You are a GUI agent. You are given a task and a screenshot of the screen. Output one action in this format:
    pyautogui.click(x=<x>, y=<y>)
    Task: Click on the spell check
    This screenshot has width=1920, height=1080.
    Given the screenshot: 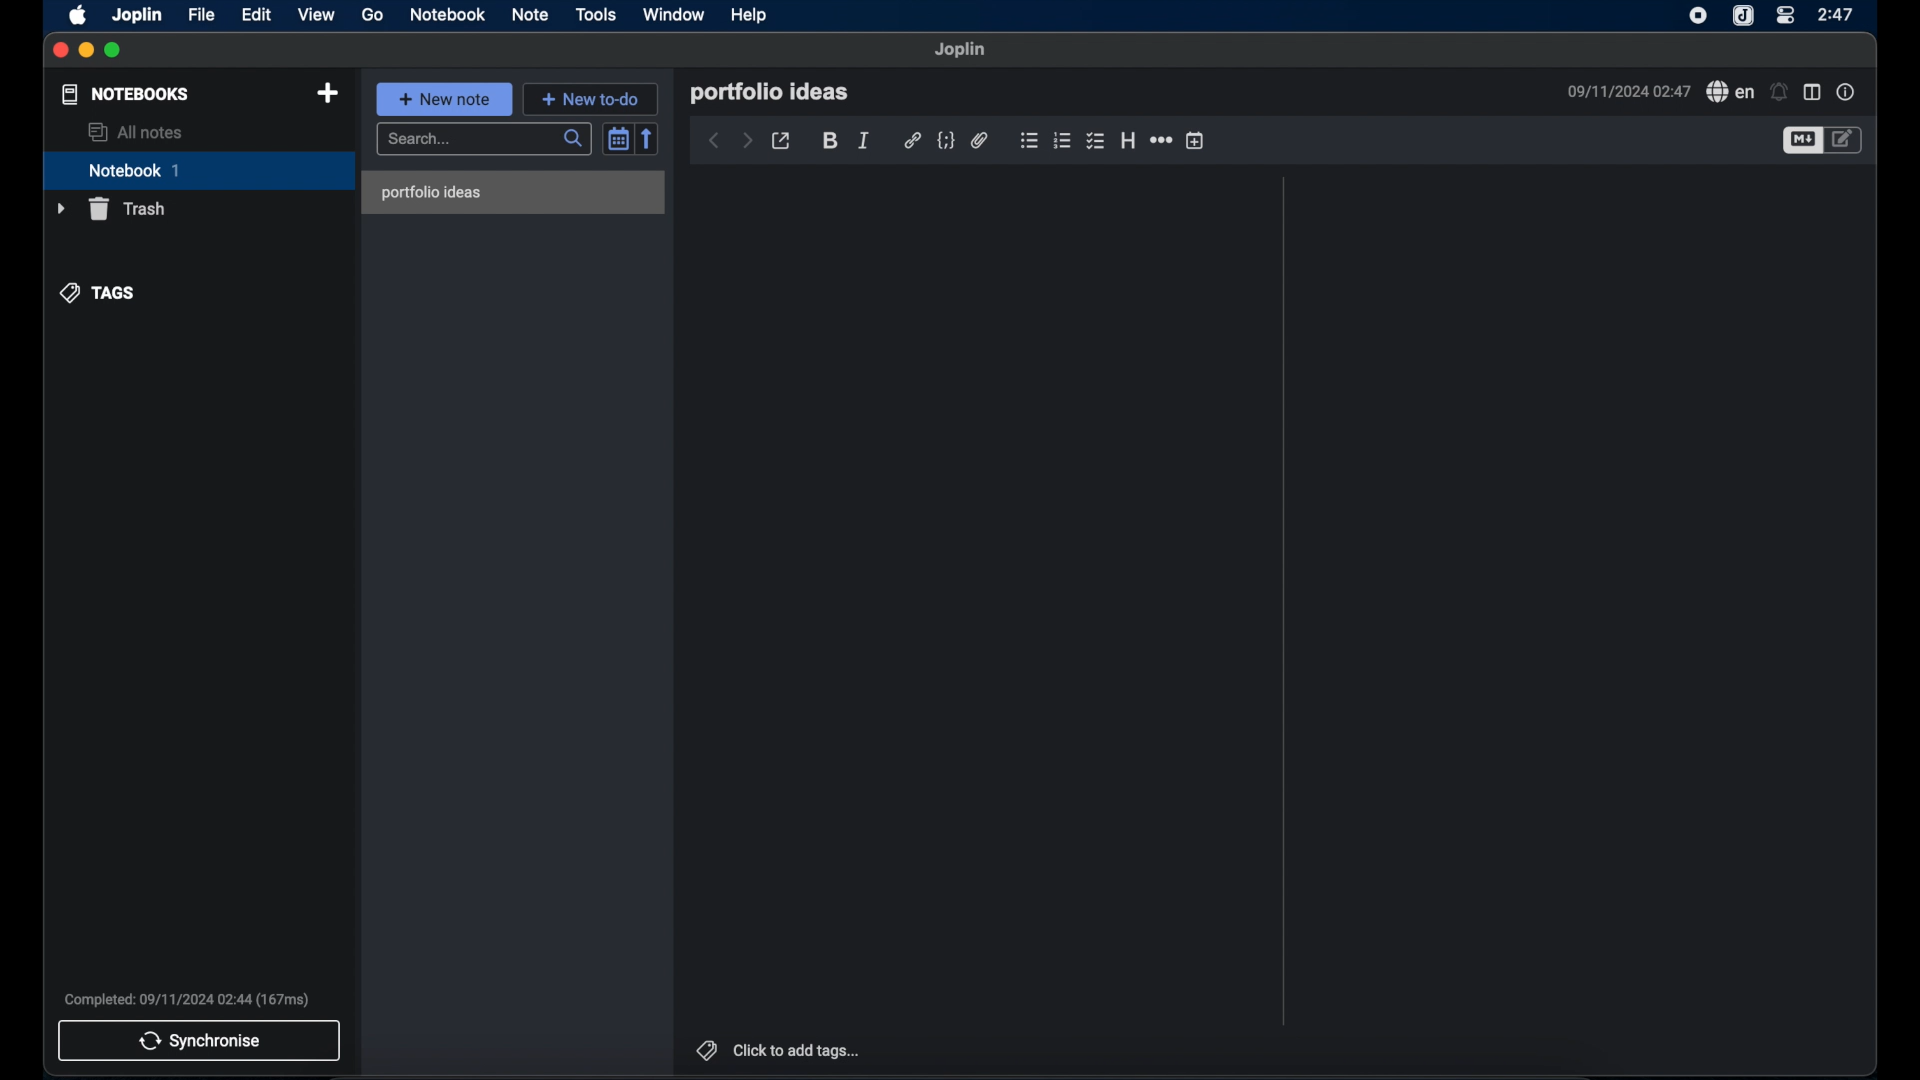 What is the action you would take?
    pyautogui.click(x=1729, y=91)
    